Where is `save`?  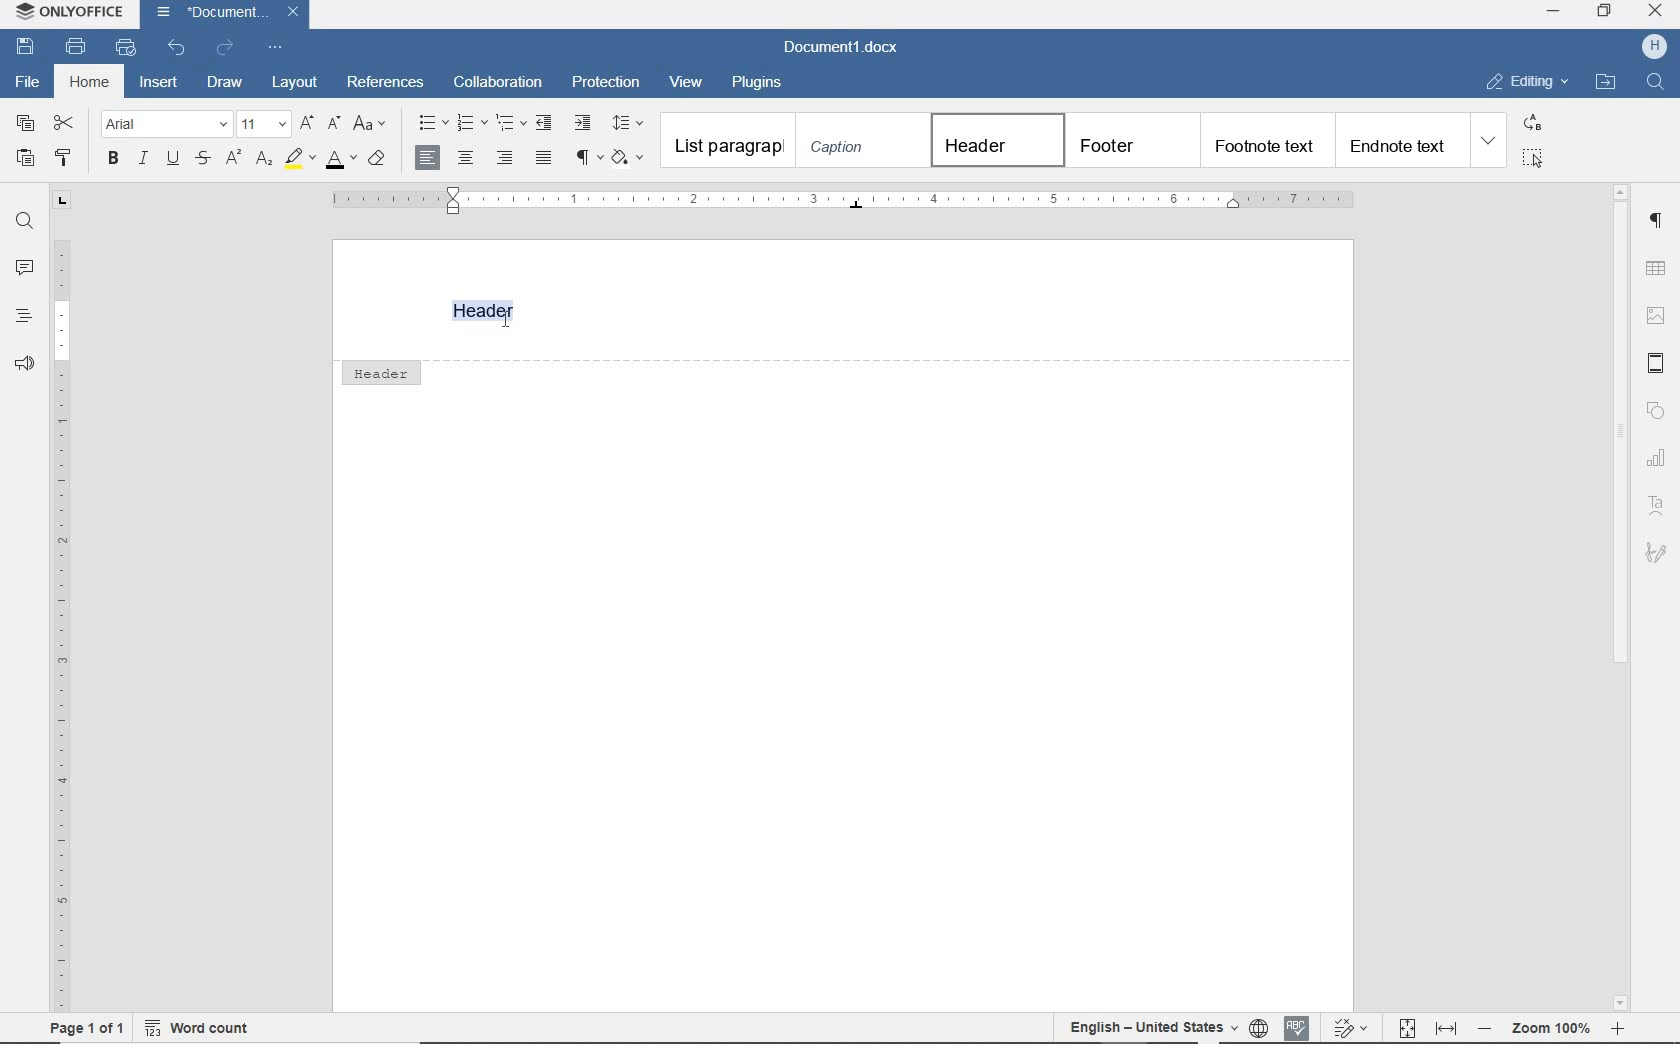
save is located at coordinates (26, 46).